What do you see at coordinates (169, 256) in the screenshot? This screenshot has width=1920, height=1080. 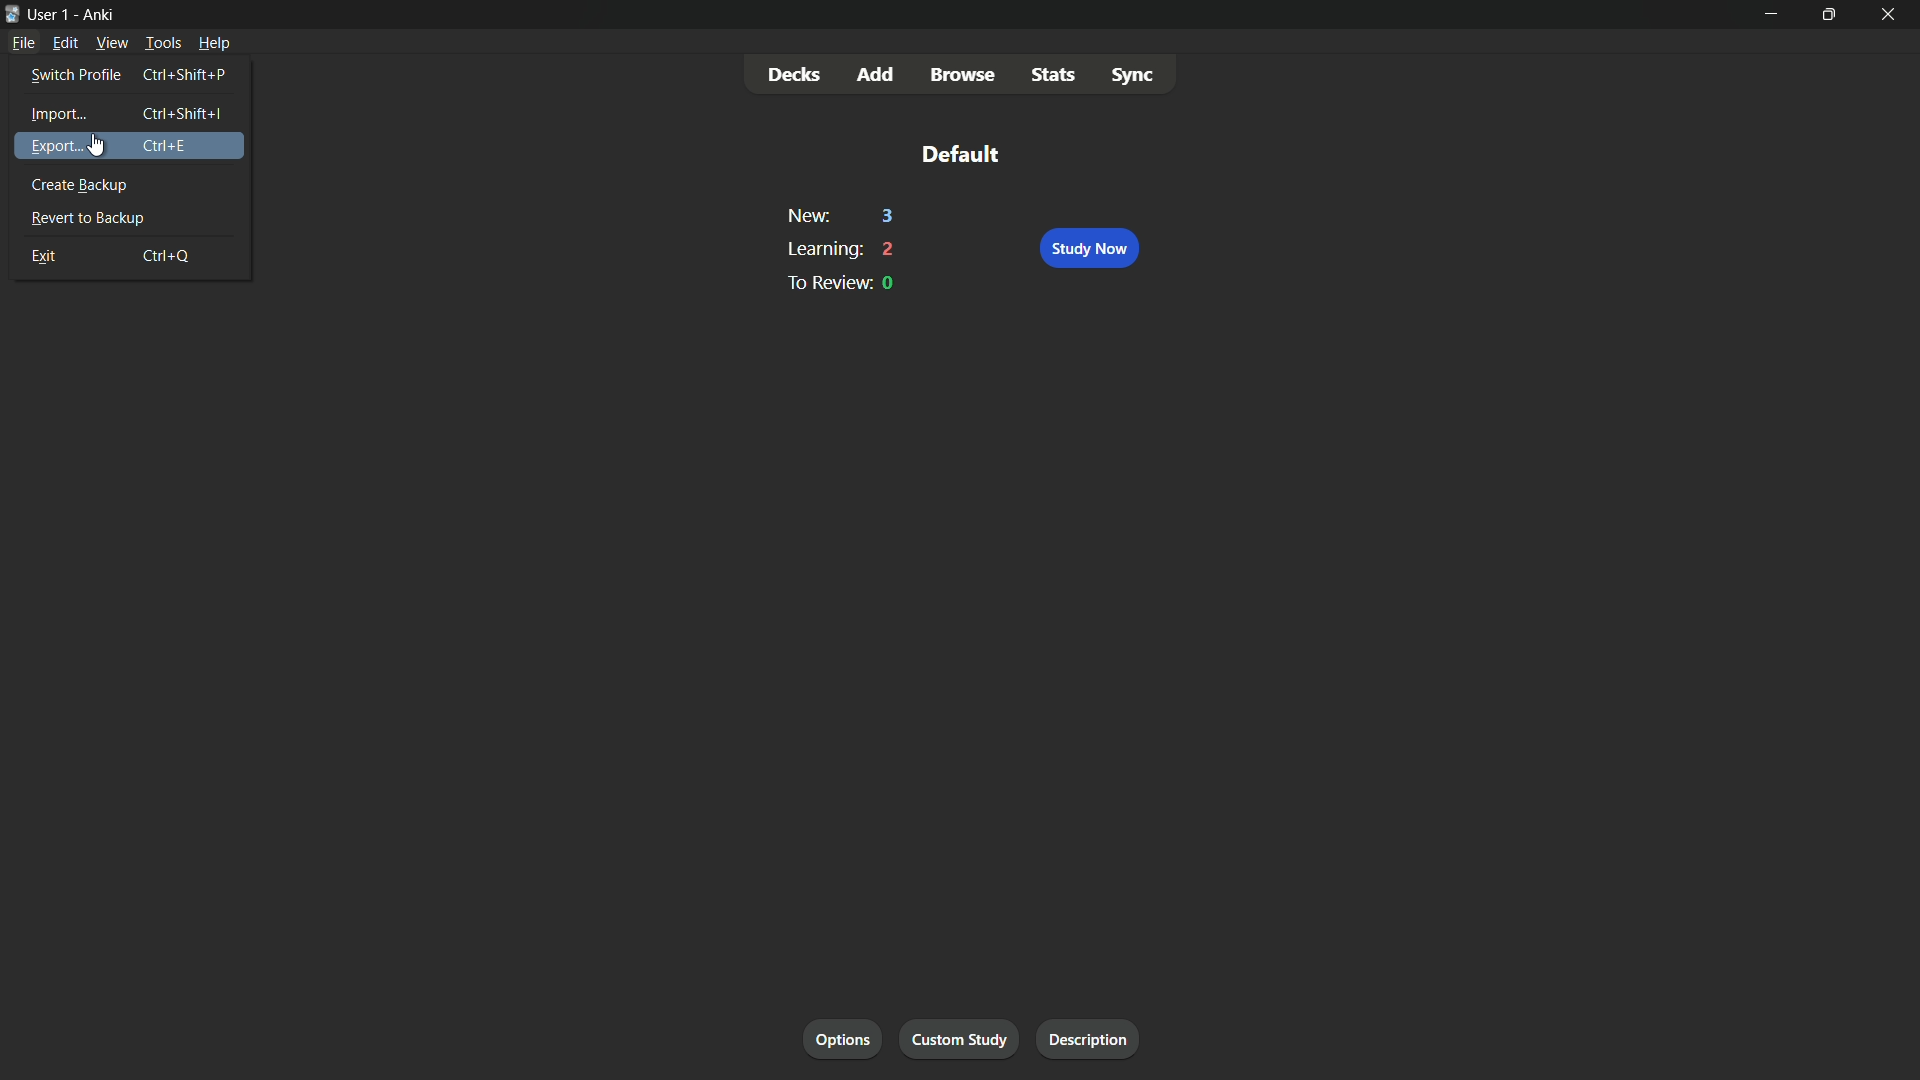 I see `keyboard shortcut` at bounding box center [169, 256].